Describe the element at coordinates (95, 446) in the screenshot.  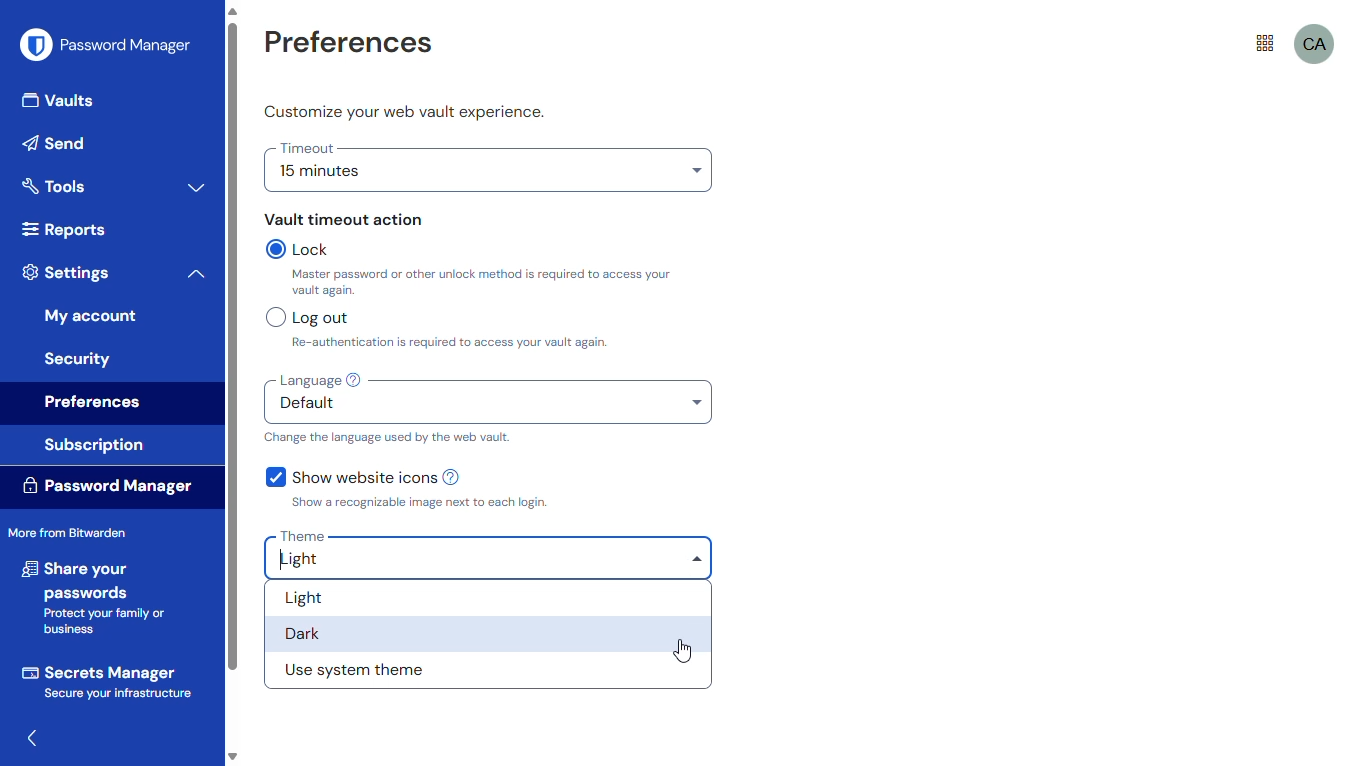
I see `subscription` at that location.